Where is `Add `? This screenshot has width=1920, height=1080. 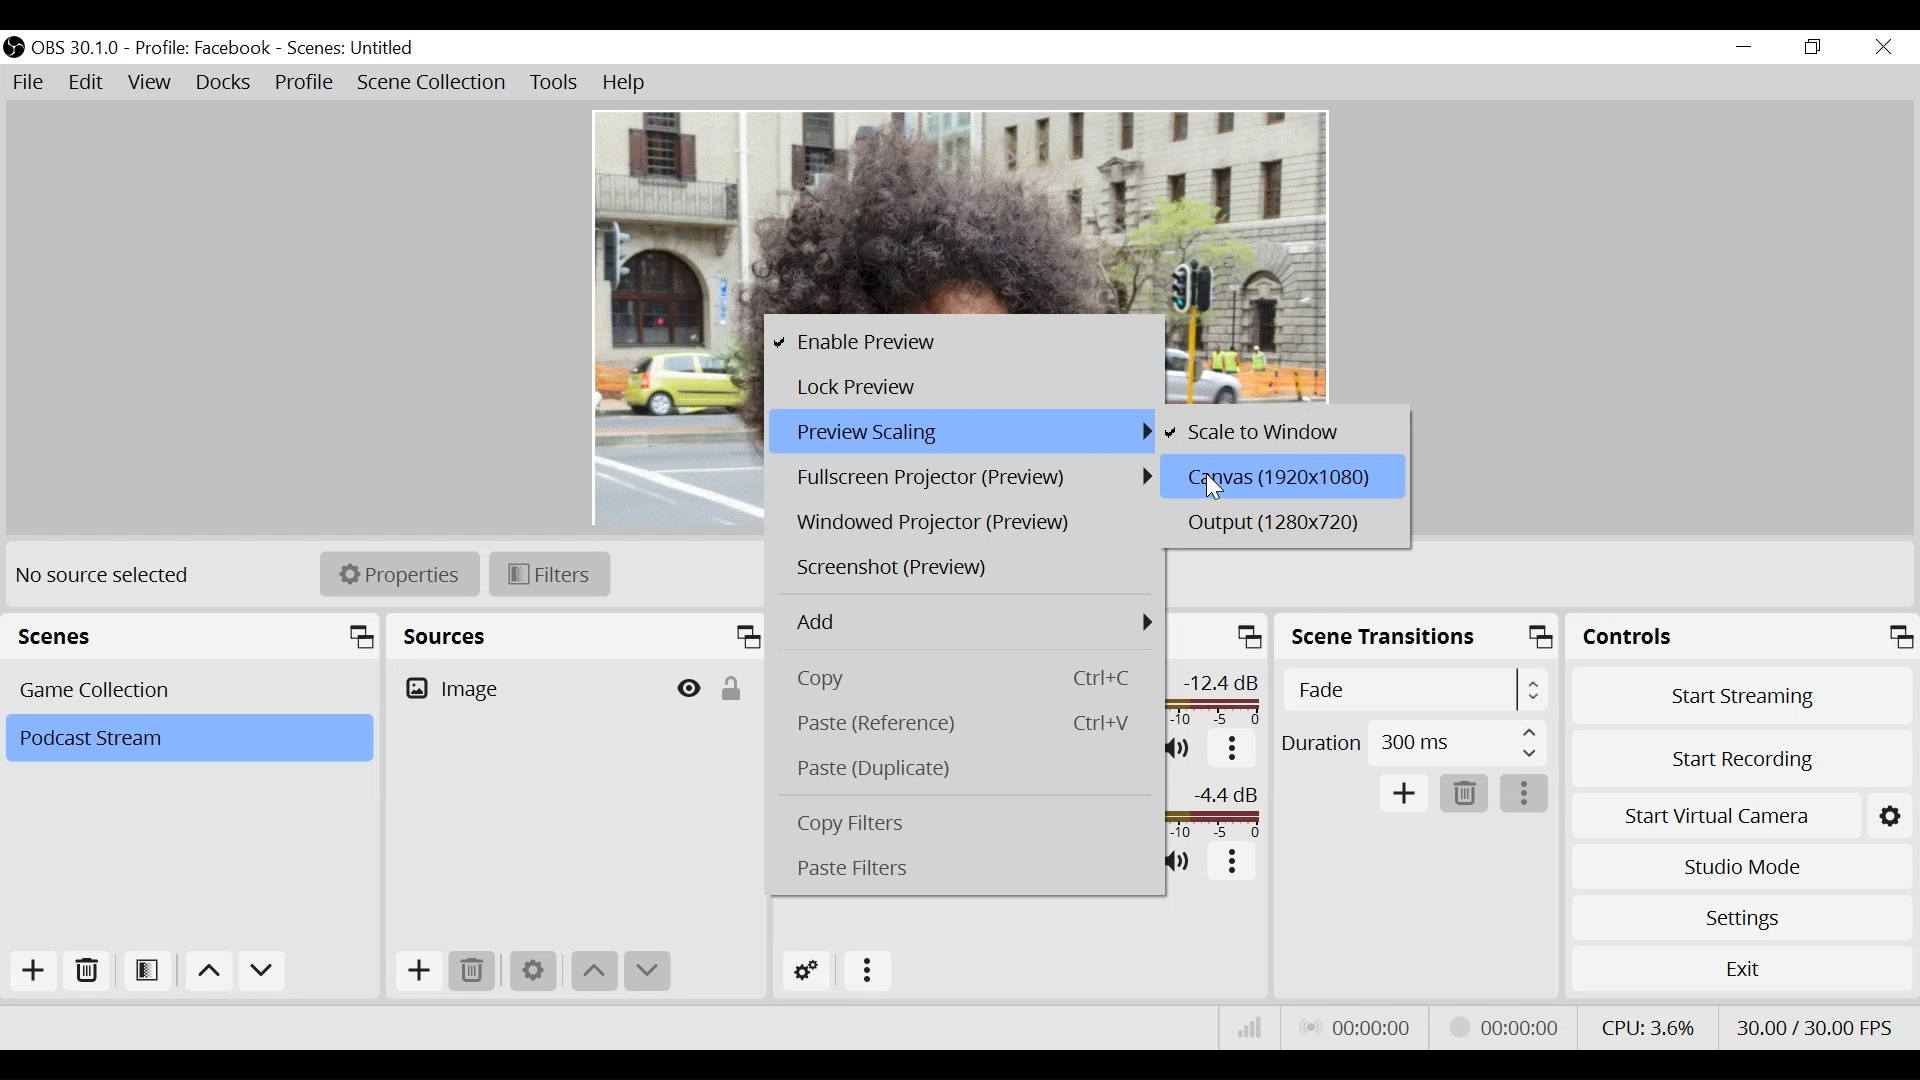
Add  is located at coordinates (1406, 792).